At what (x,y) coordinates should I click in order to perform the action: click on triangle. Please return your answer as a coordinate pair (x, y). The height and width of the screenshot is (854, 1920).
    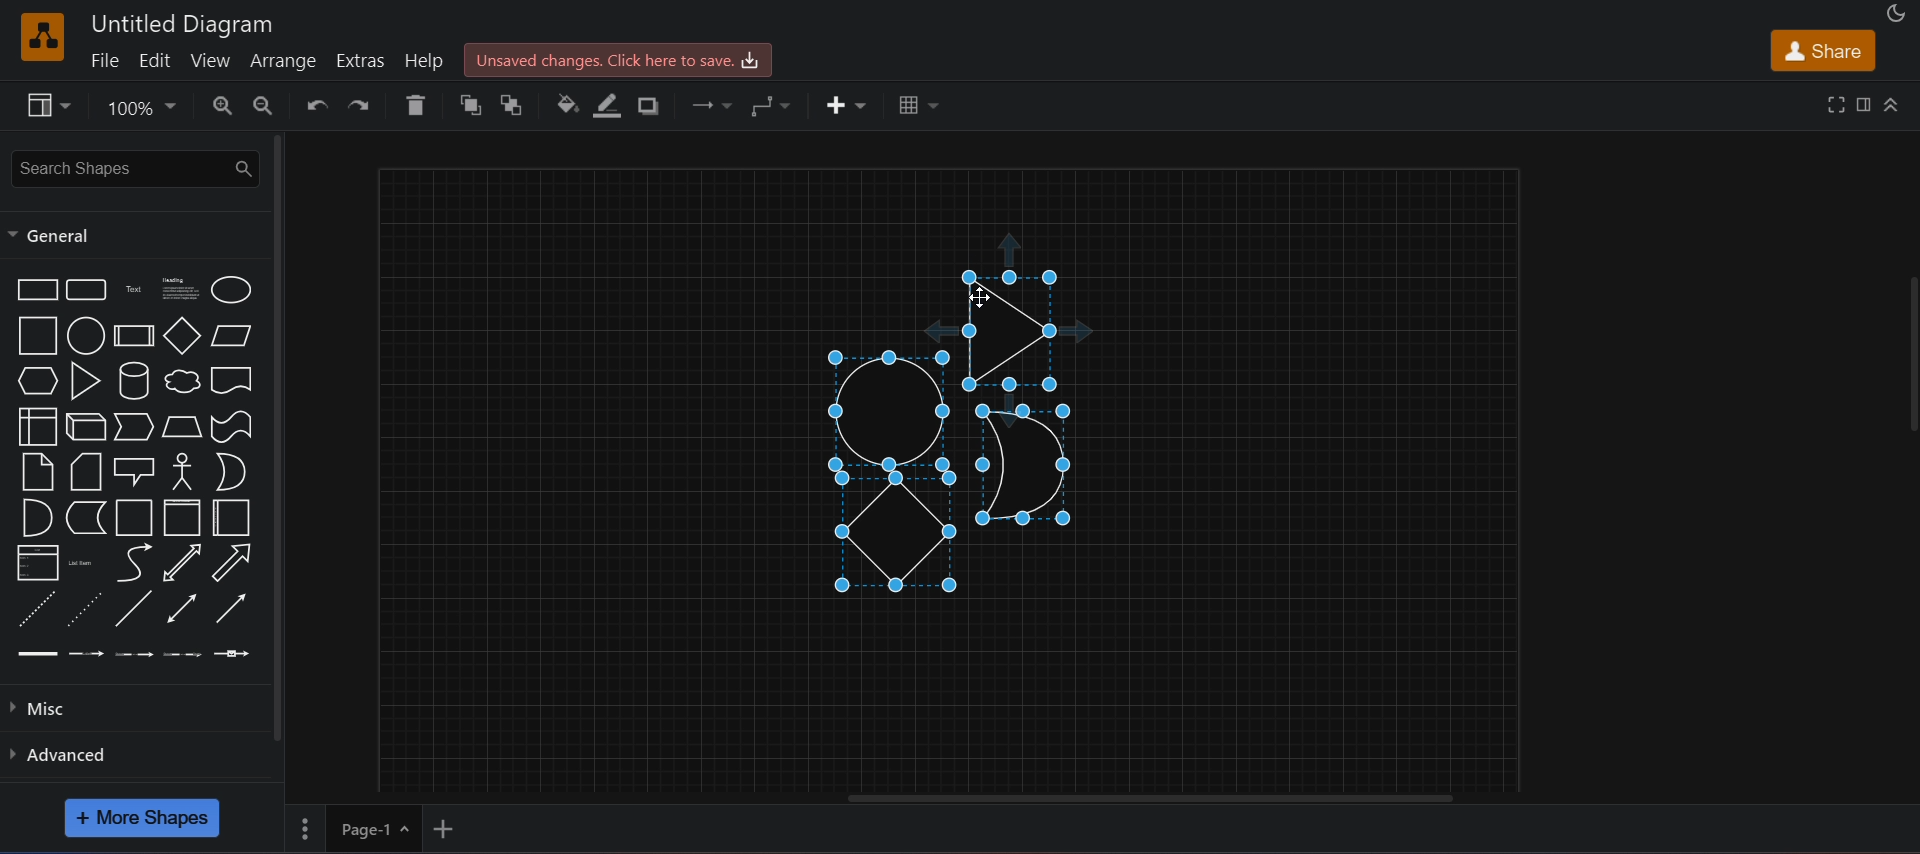
    Looking at the image, I should click on (85, 380).